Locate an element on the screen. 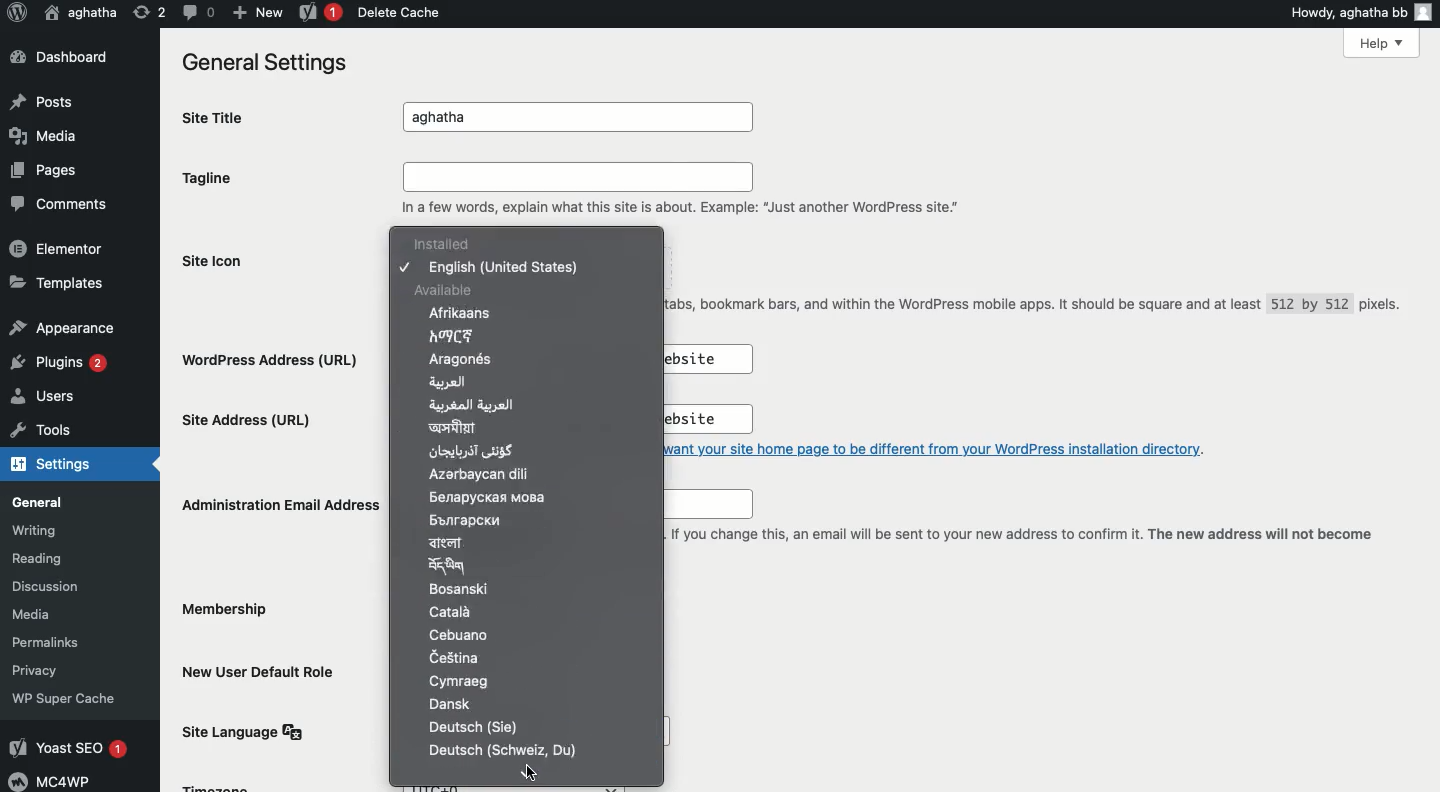 This screenshot has height=792, width=1440. Available languages is located at coordinates (503, 520).